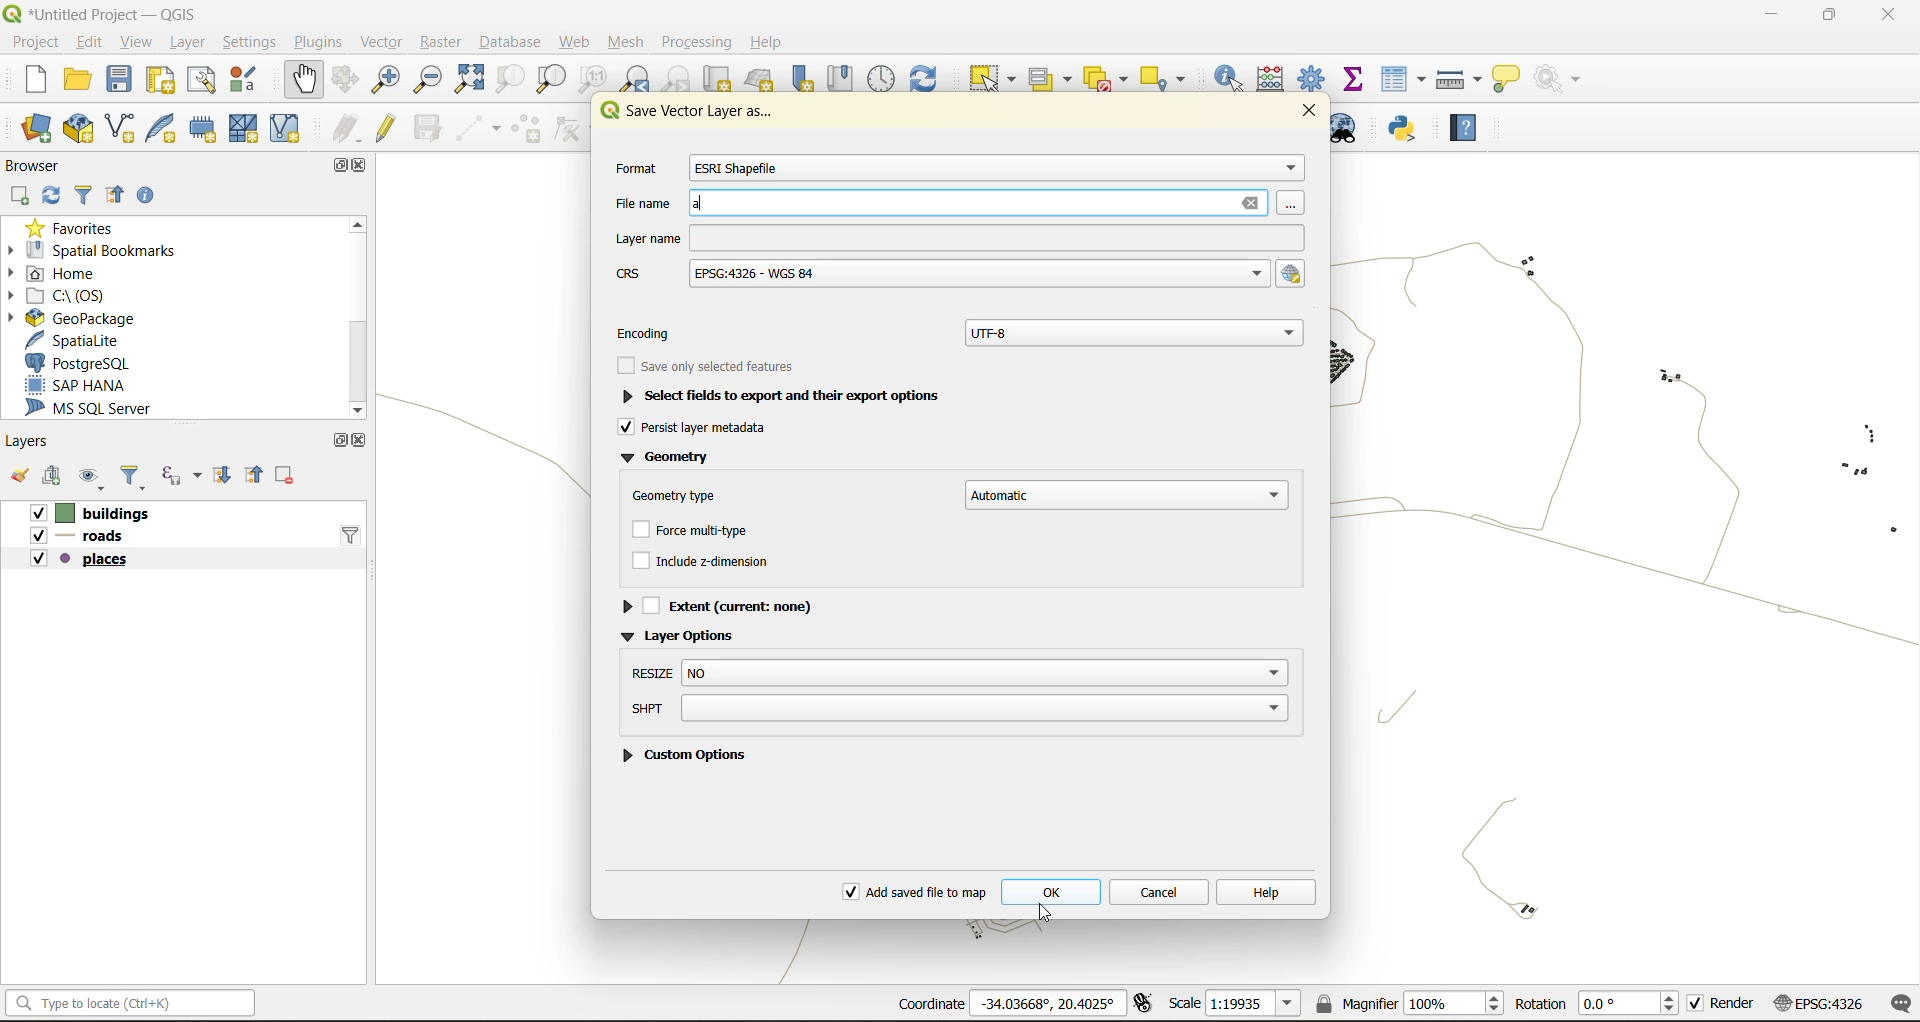  I want to click on  roads, so click(86, 537).